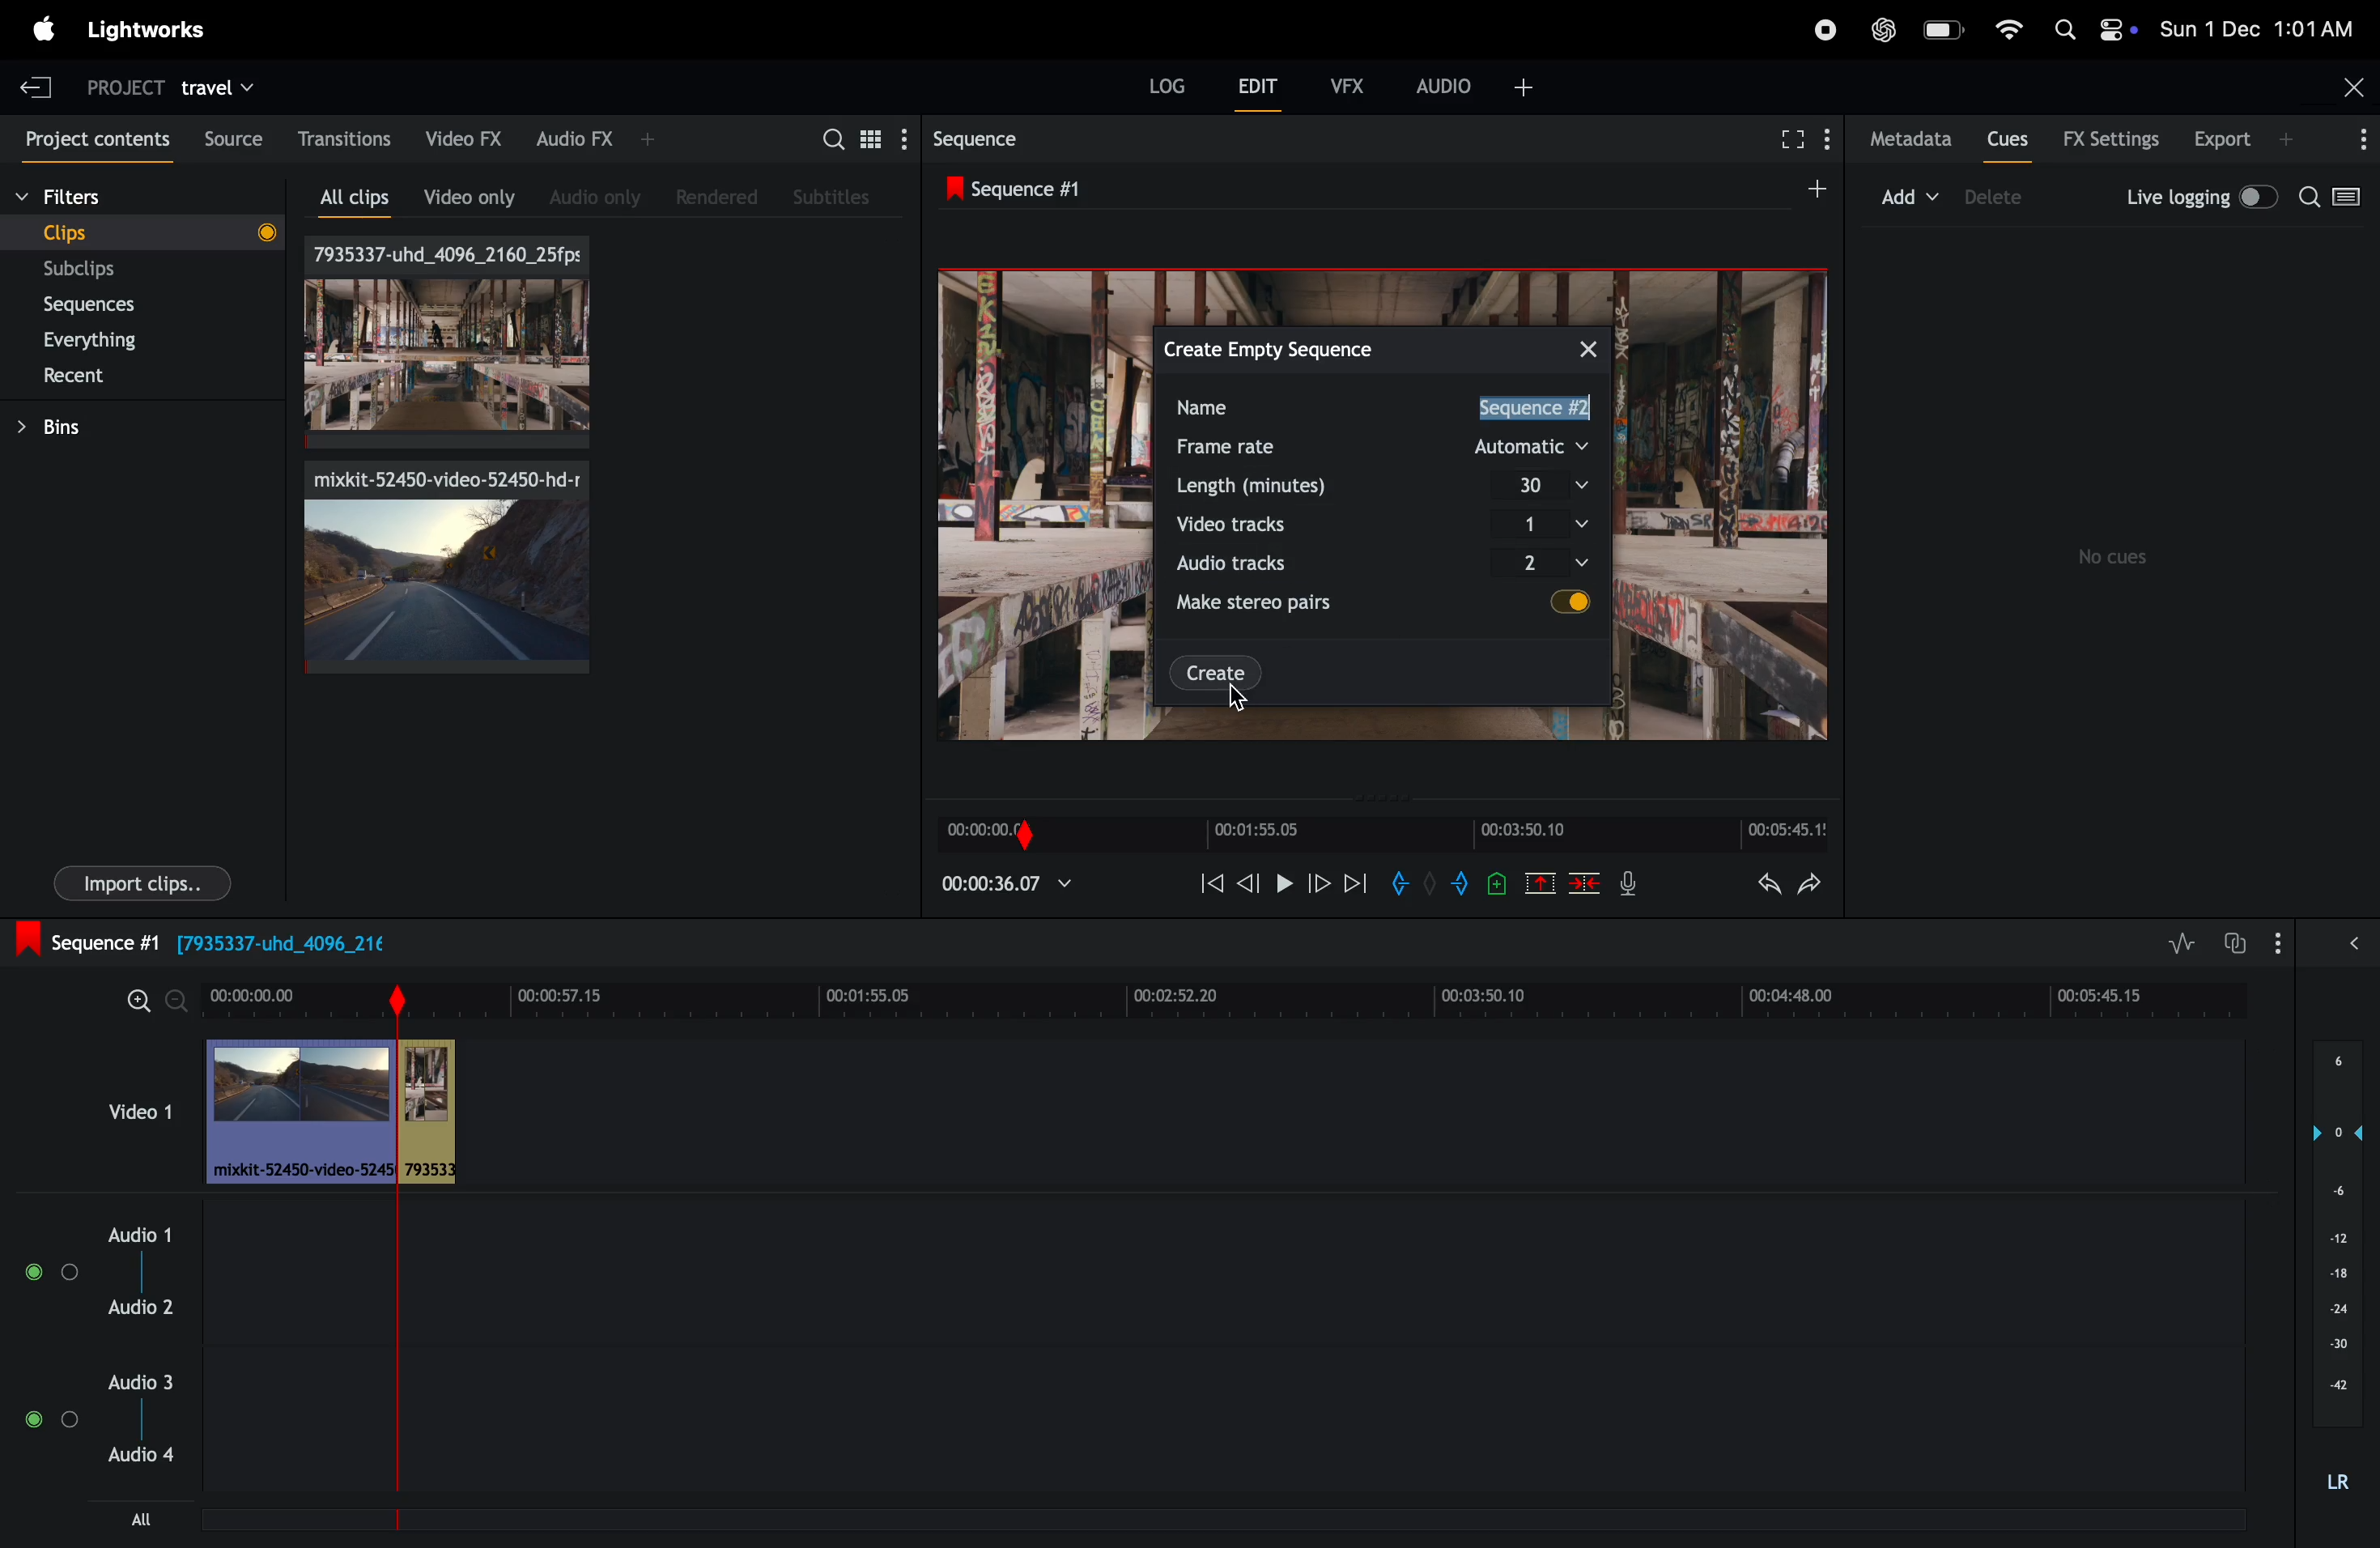 This screenshot has height=1548, width=2380. I want to click on 2, so click(1561, 563).